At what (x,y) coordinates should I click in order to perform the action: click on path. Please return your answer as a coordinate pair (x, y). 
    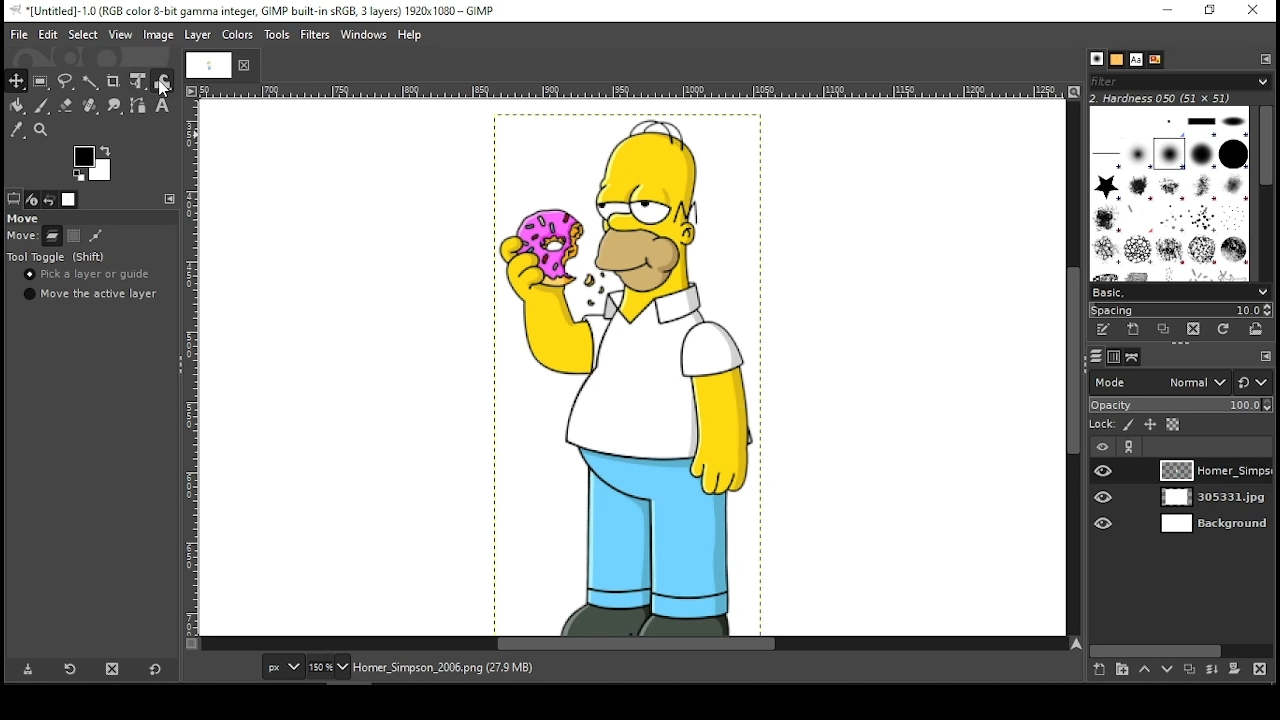
    Looking at the image, I should click on (95, 236).